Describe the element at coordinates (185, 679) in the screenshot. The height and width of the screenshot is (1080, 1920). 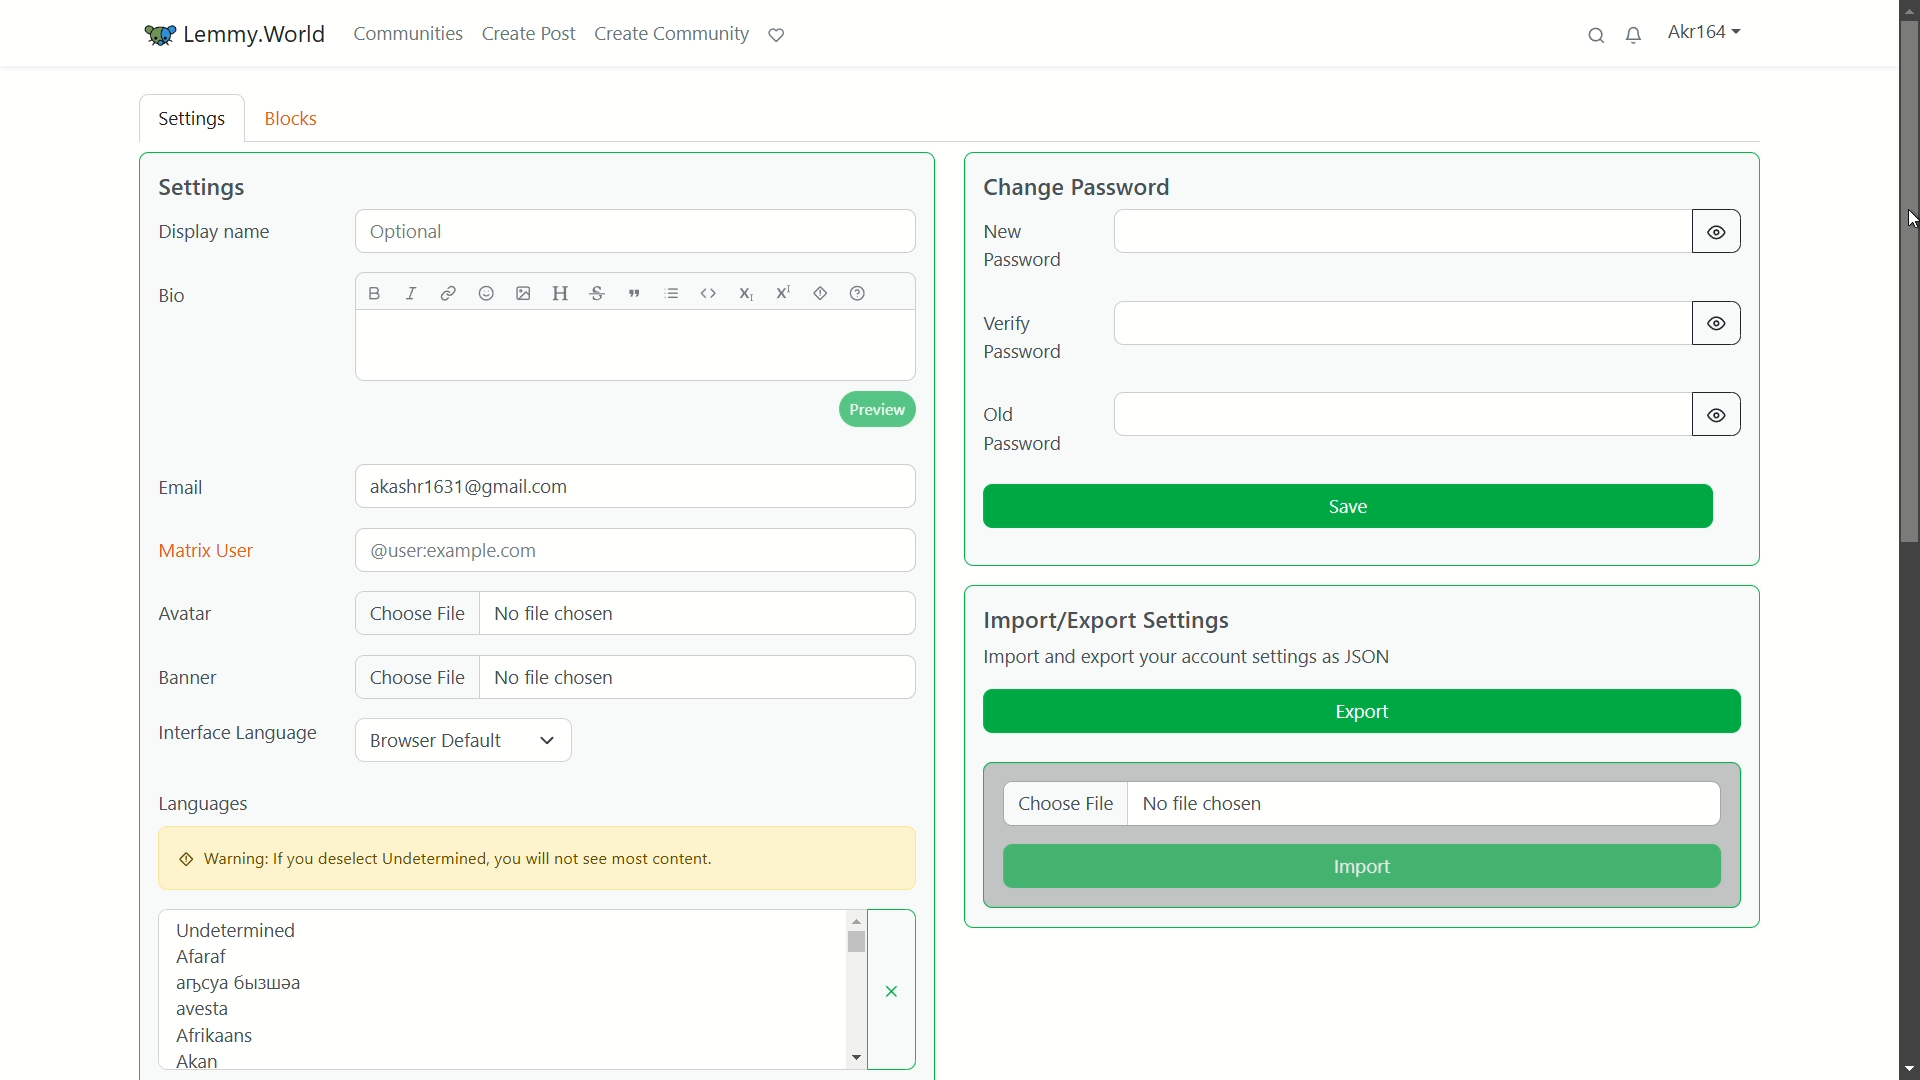
I see `banner` at that location.